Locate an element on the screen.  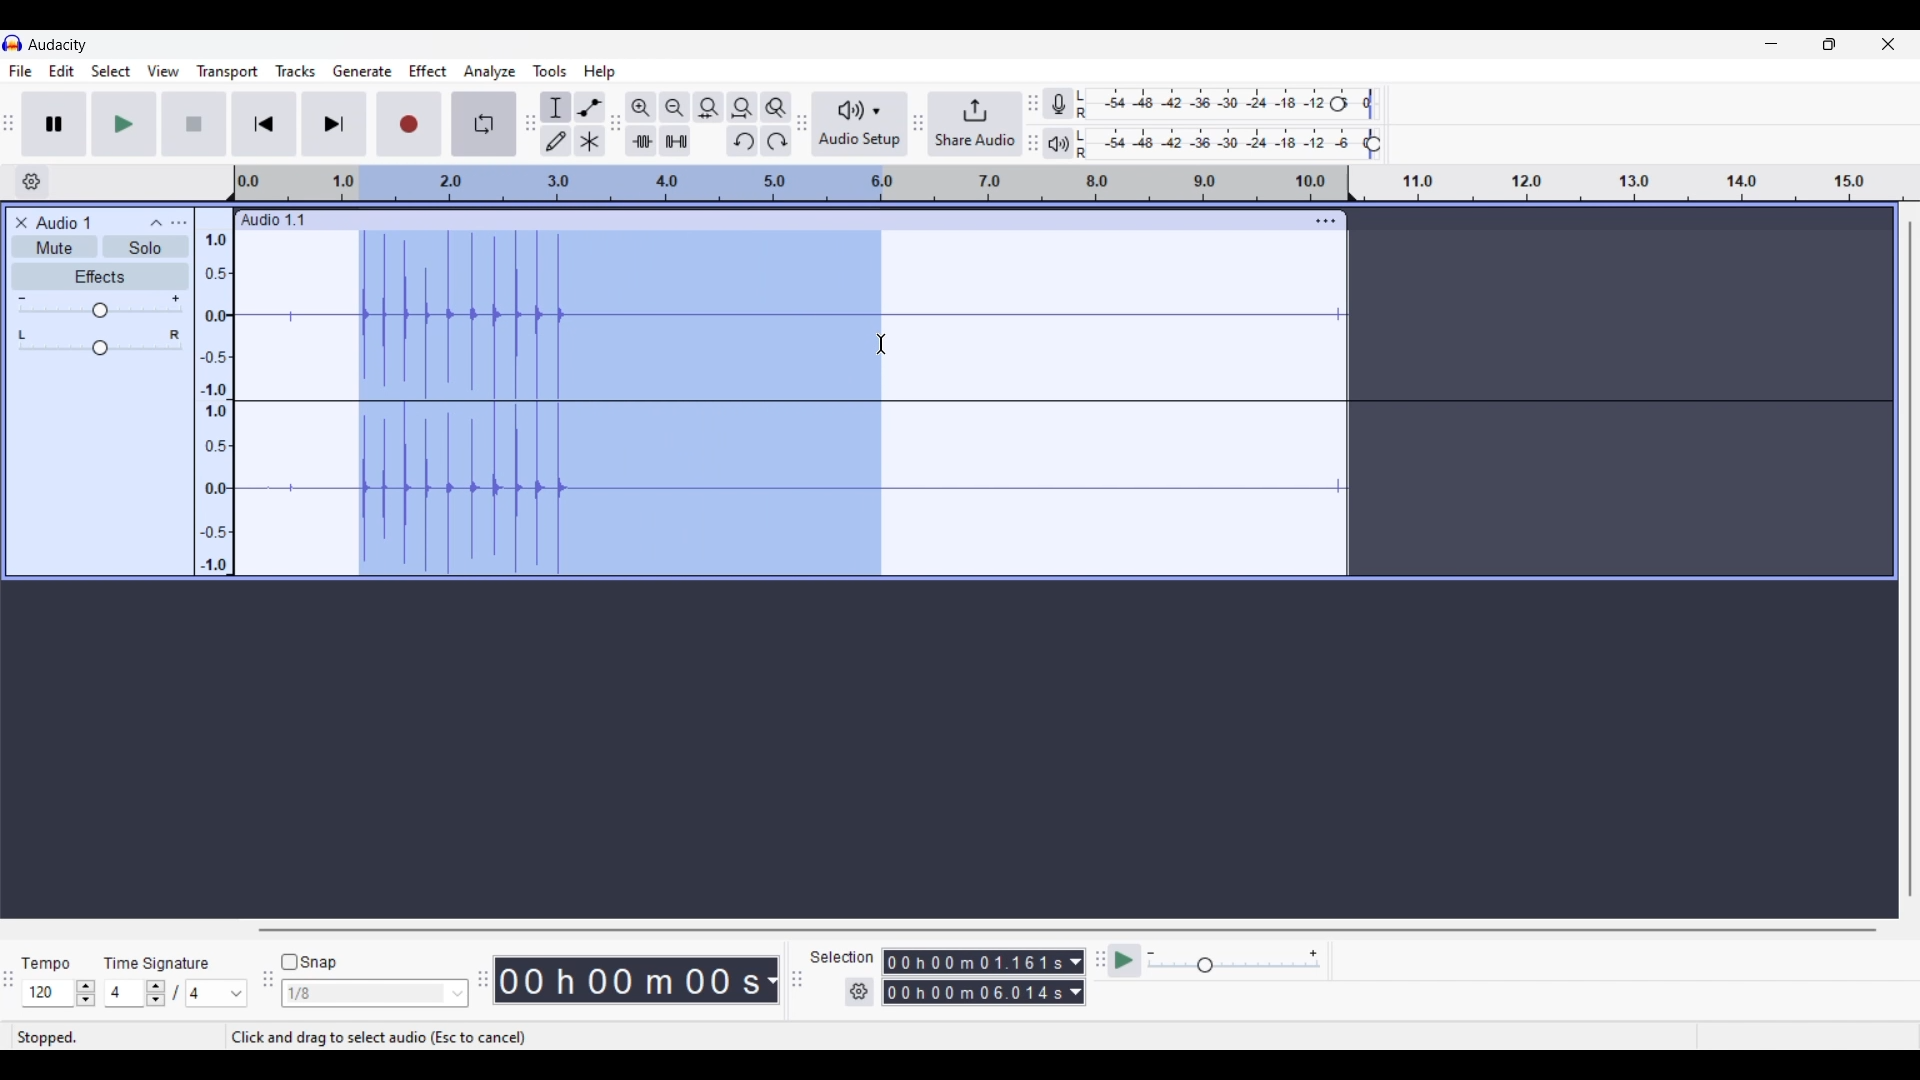
Pan to right is located at coordinates (175, 335).